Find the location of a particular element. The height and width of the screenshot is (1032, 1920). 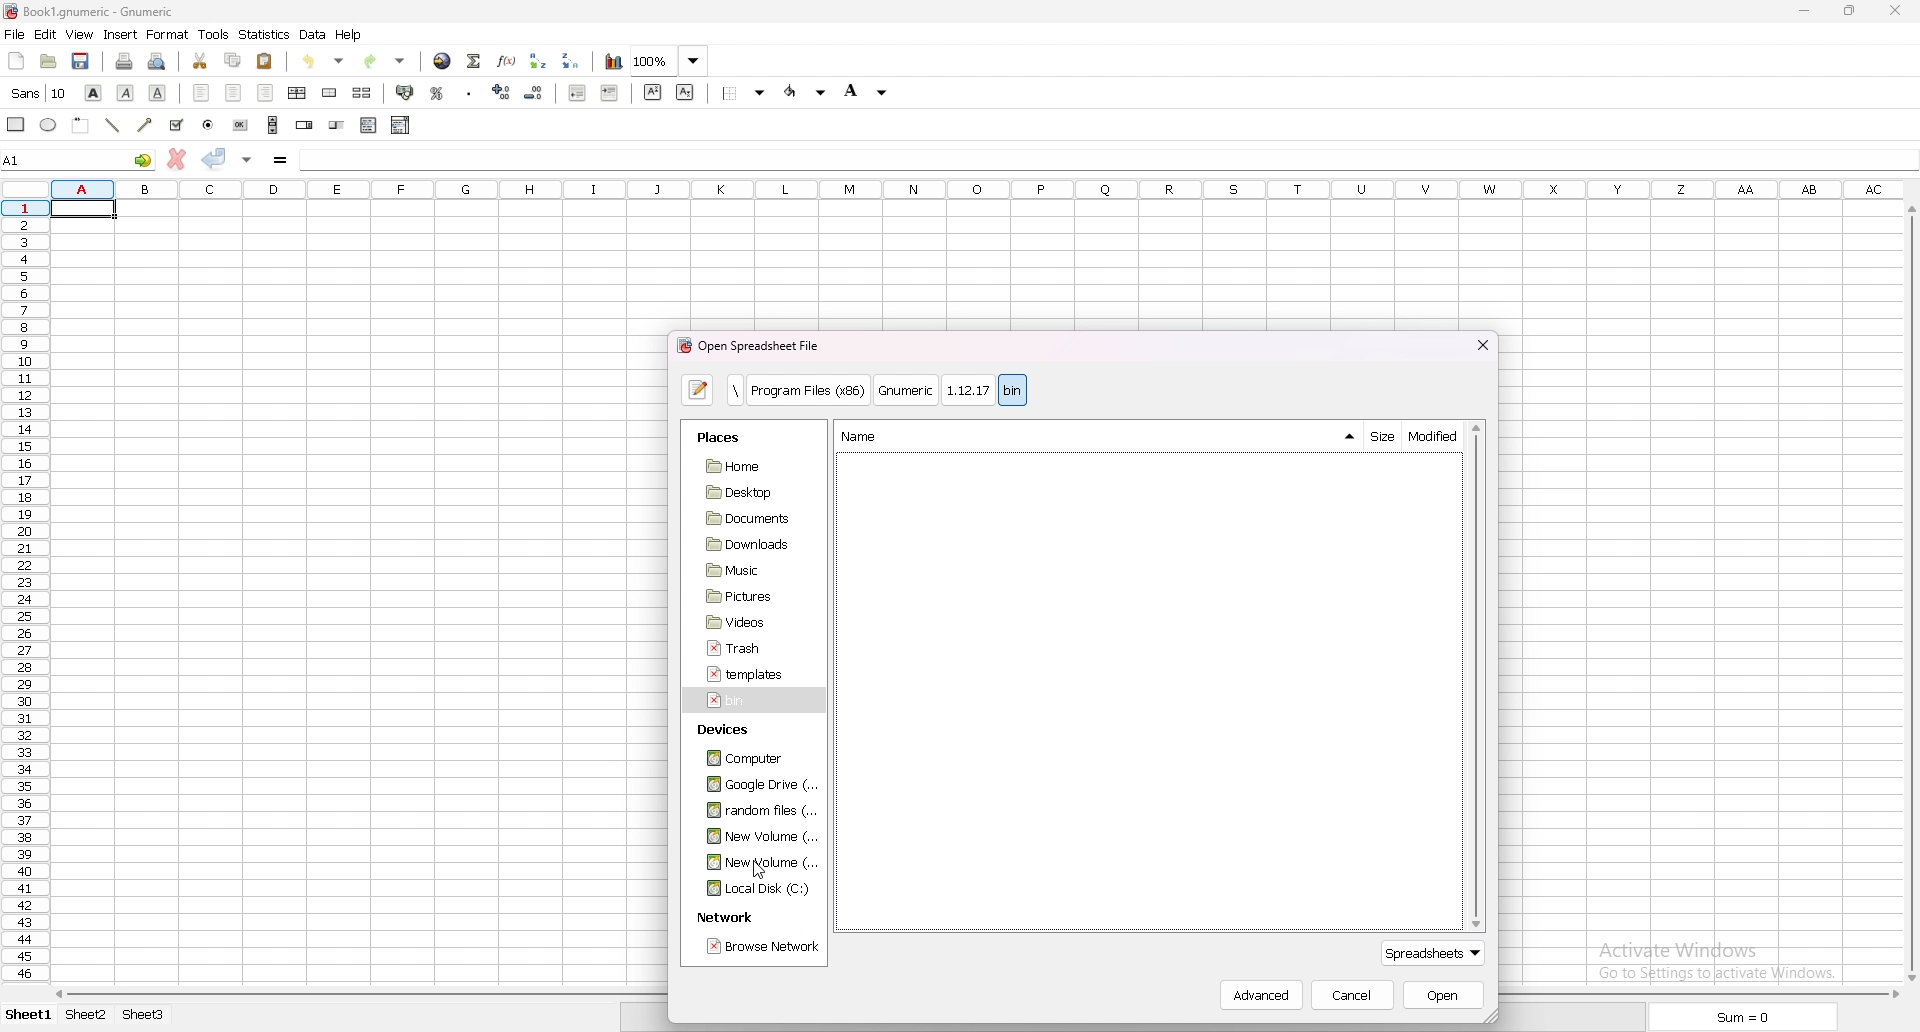

right align is located at coordinates (265, 92).